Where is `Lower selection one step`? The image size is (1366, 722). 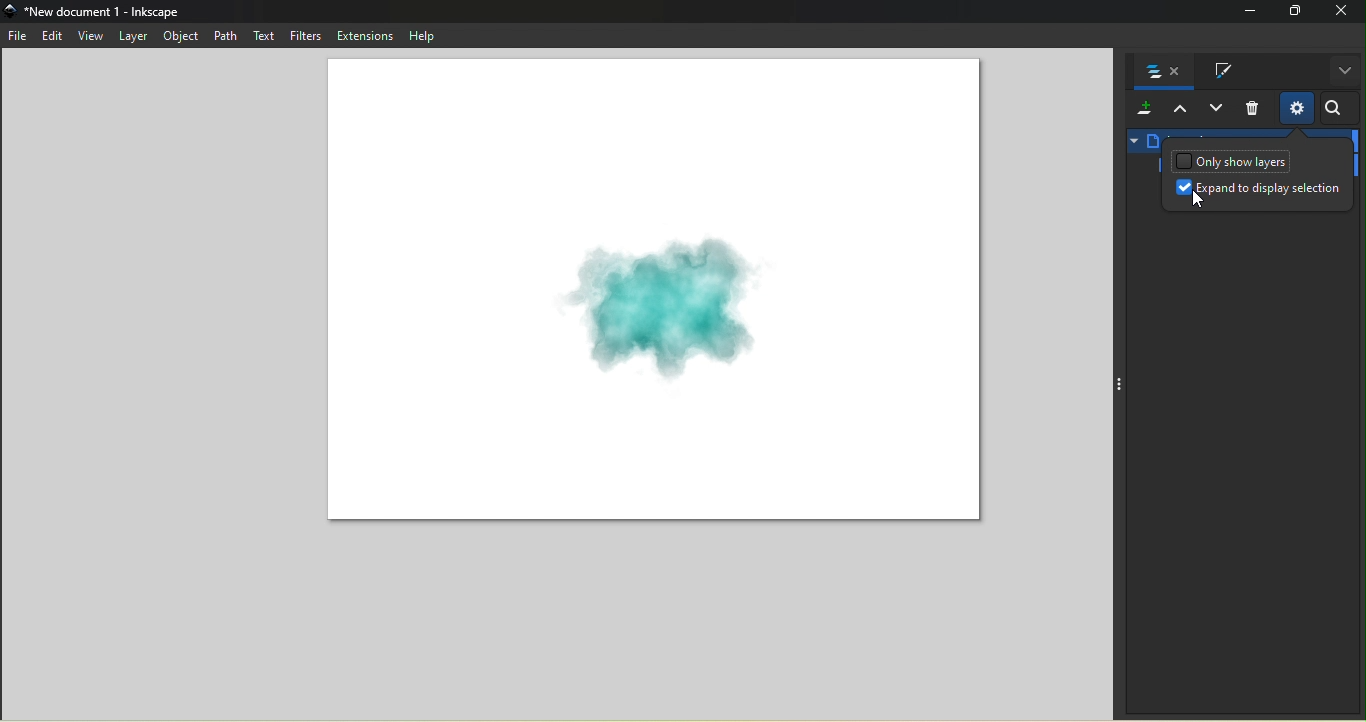 Lower selection one step is located at coordinates (1216, 110).